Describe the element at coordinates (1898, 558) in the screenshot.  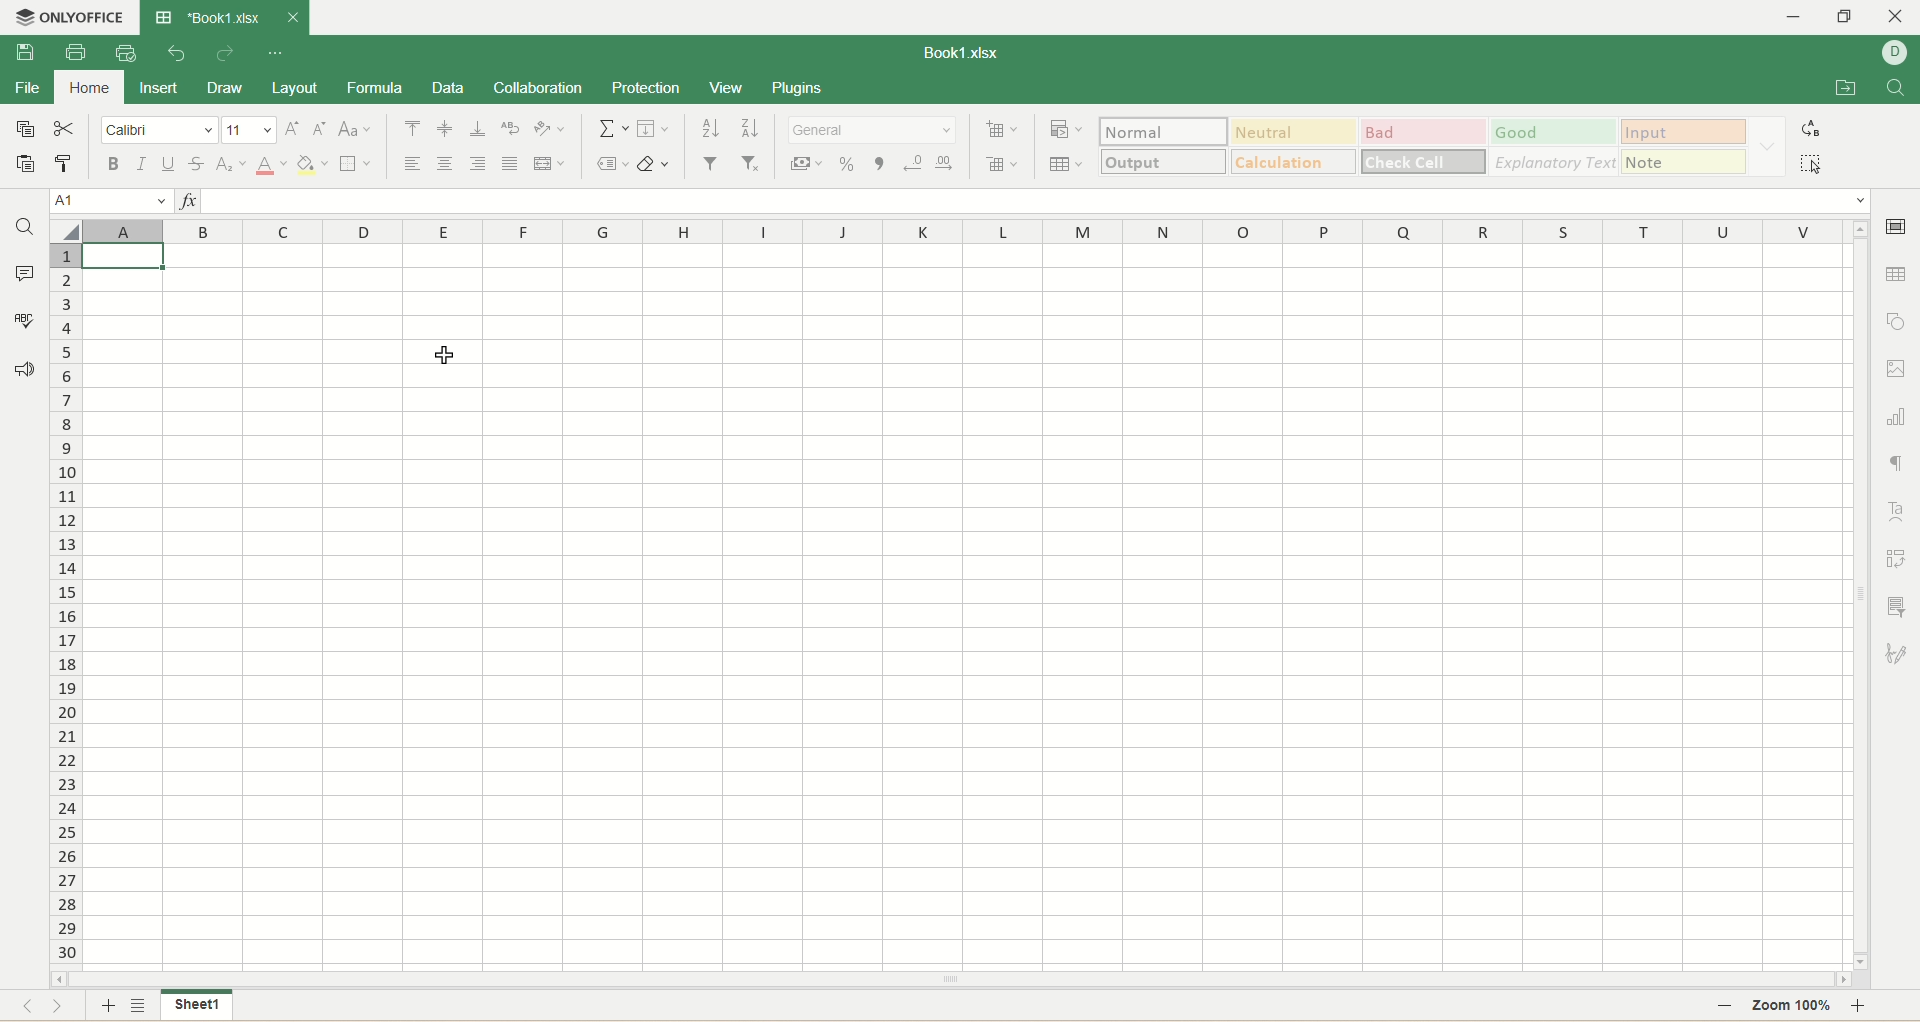
I see `pivot settings` at that location.